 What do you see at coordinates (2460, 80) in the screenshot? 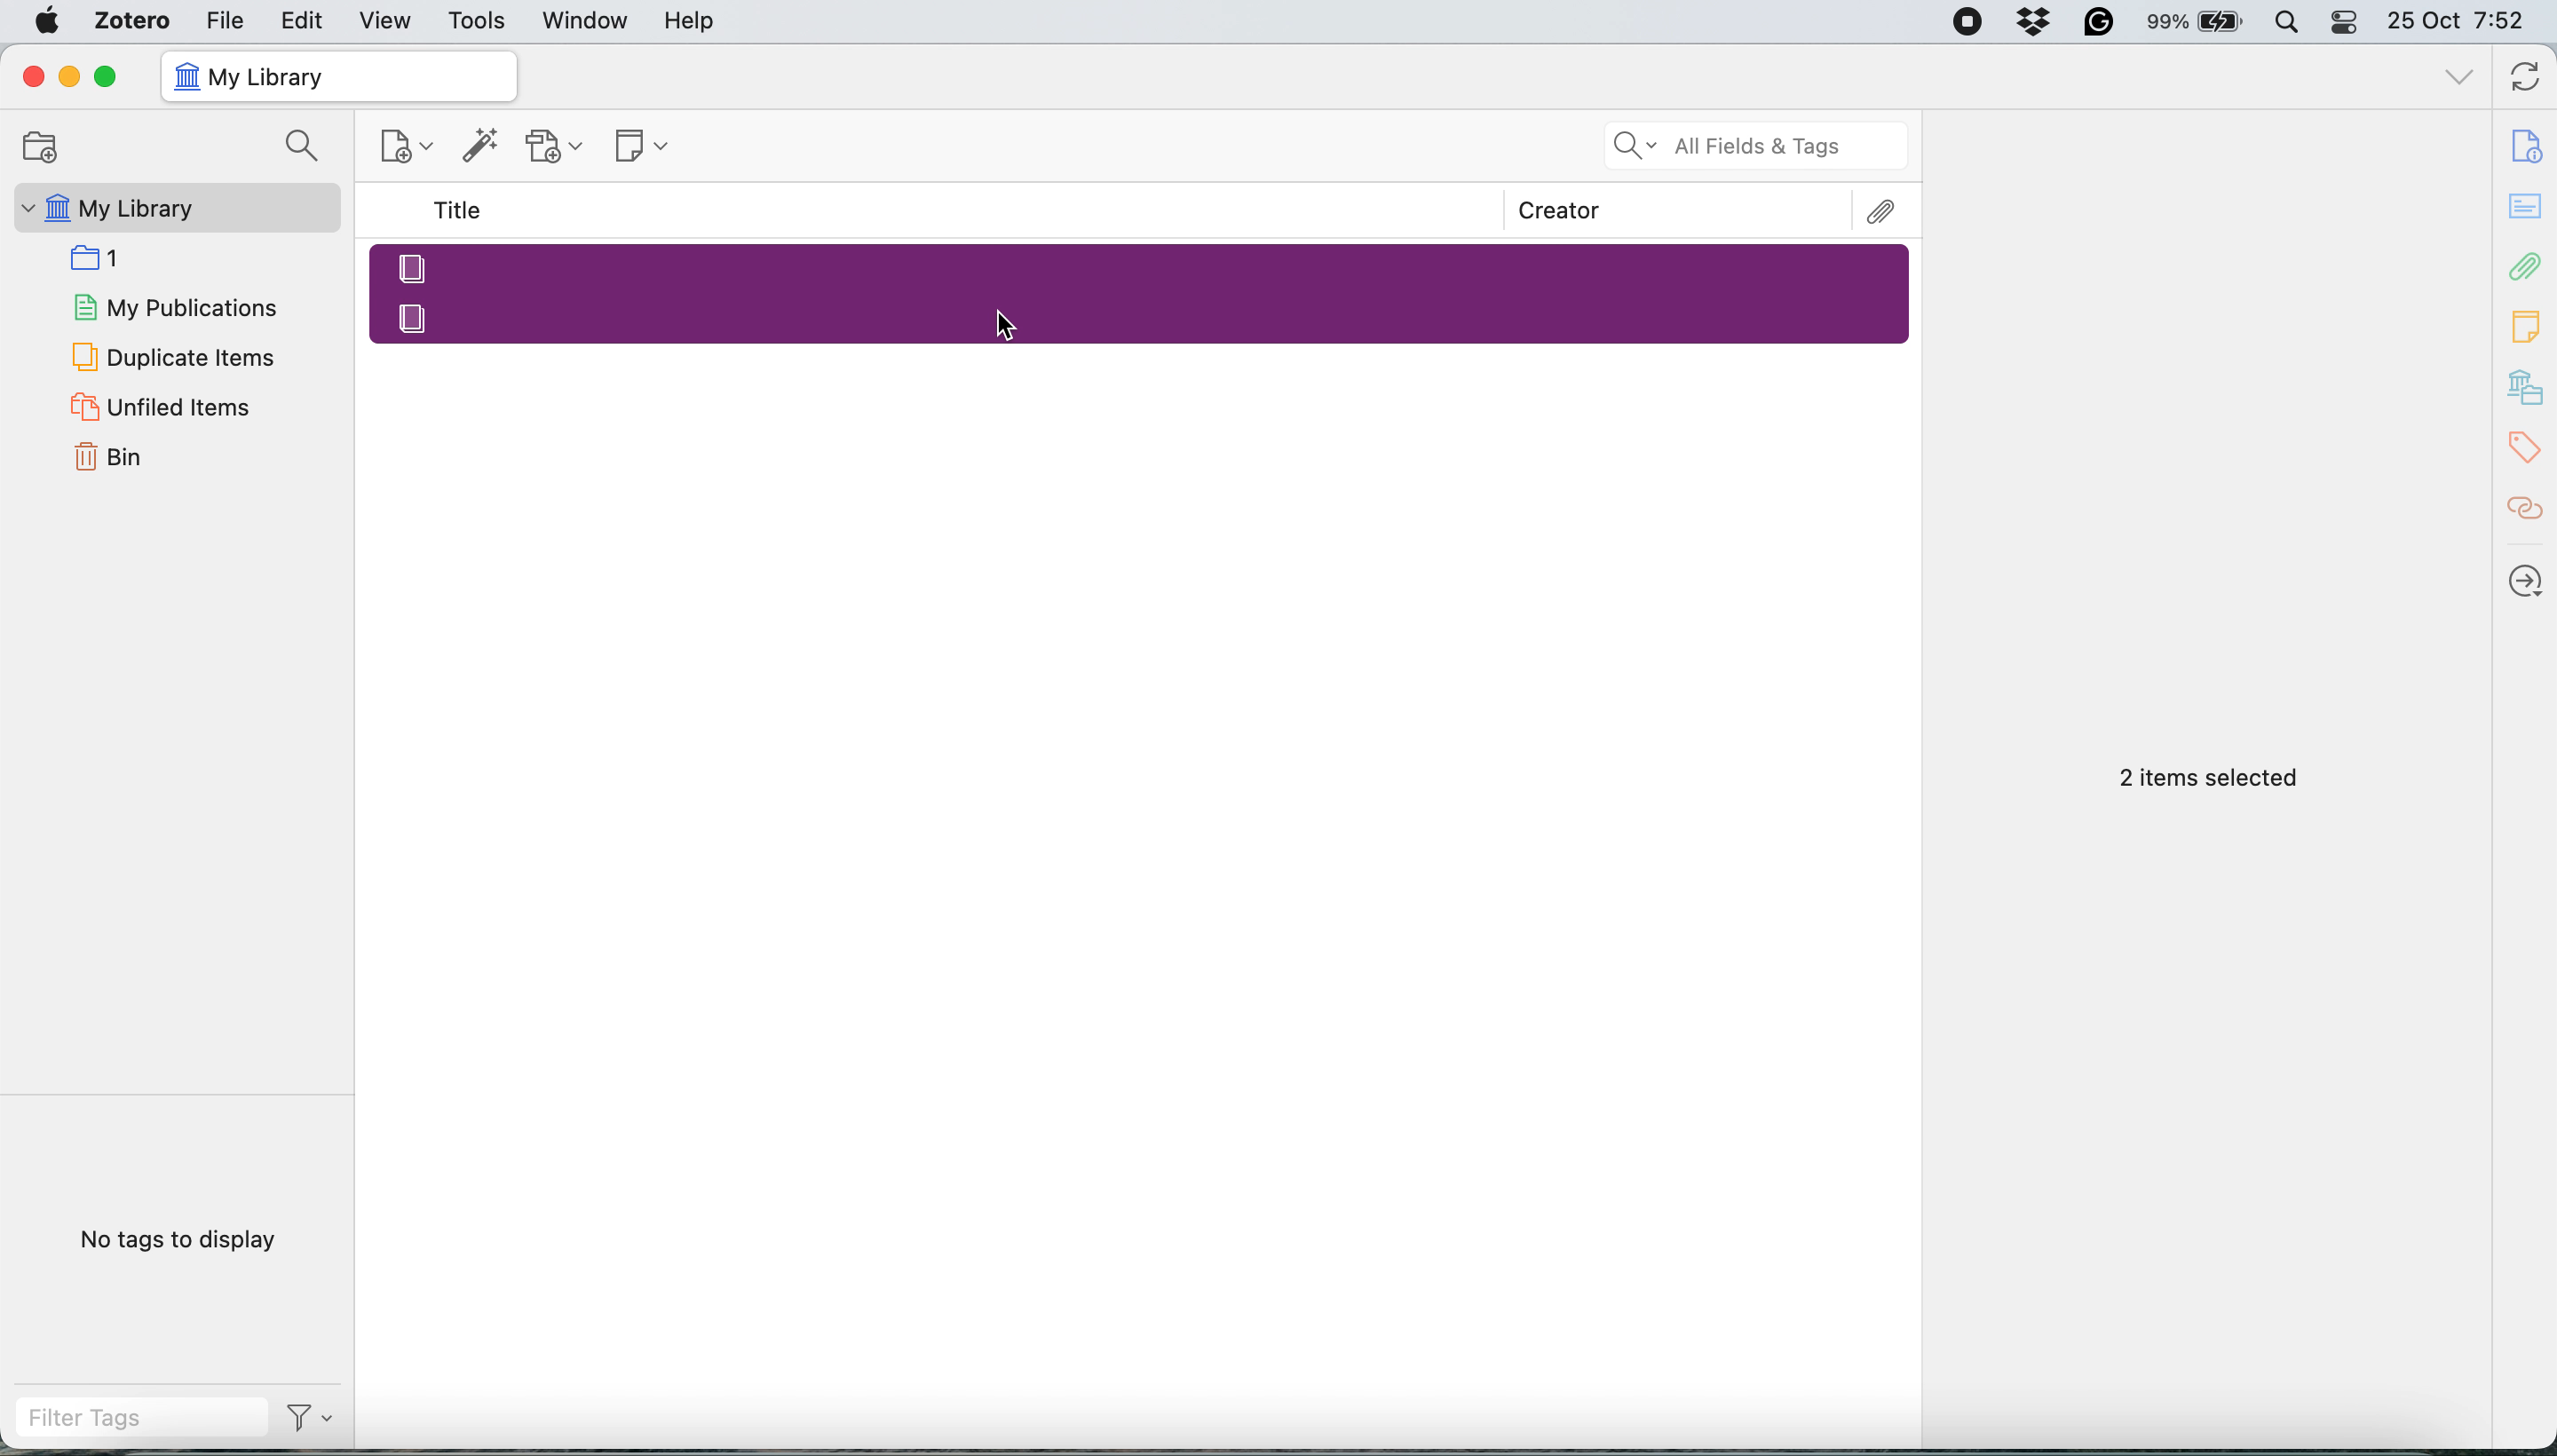
I see `list all tabs` at bounding box center [2460, 80].